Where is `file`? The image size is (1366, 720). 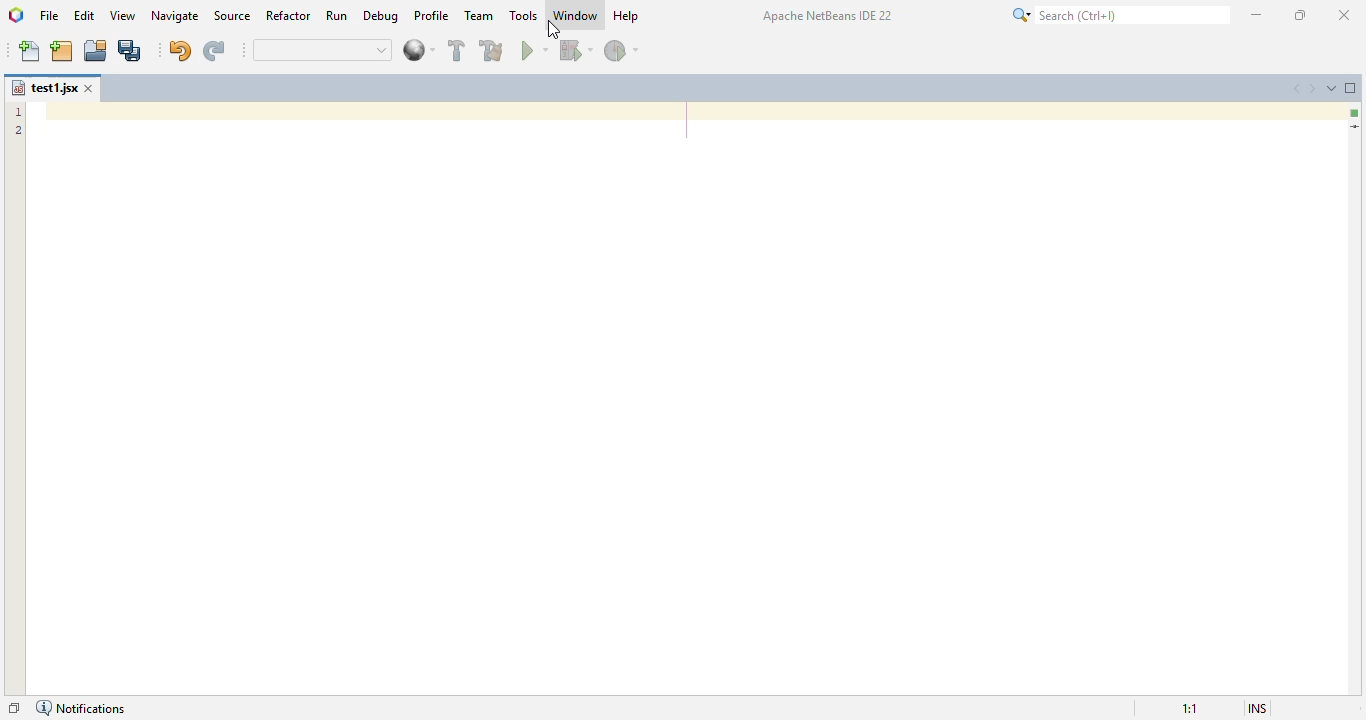 file is located at coordinates (50, 15).